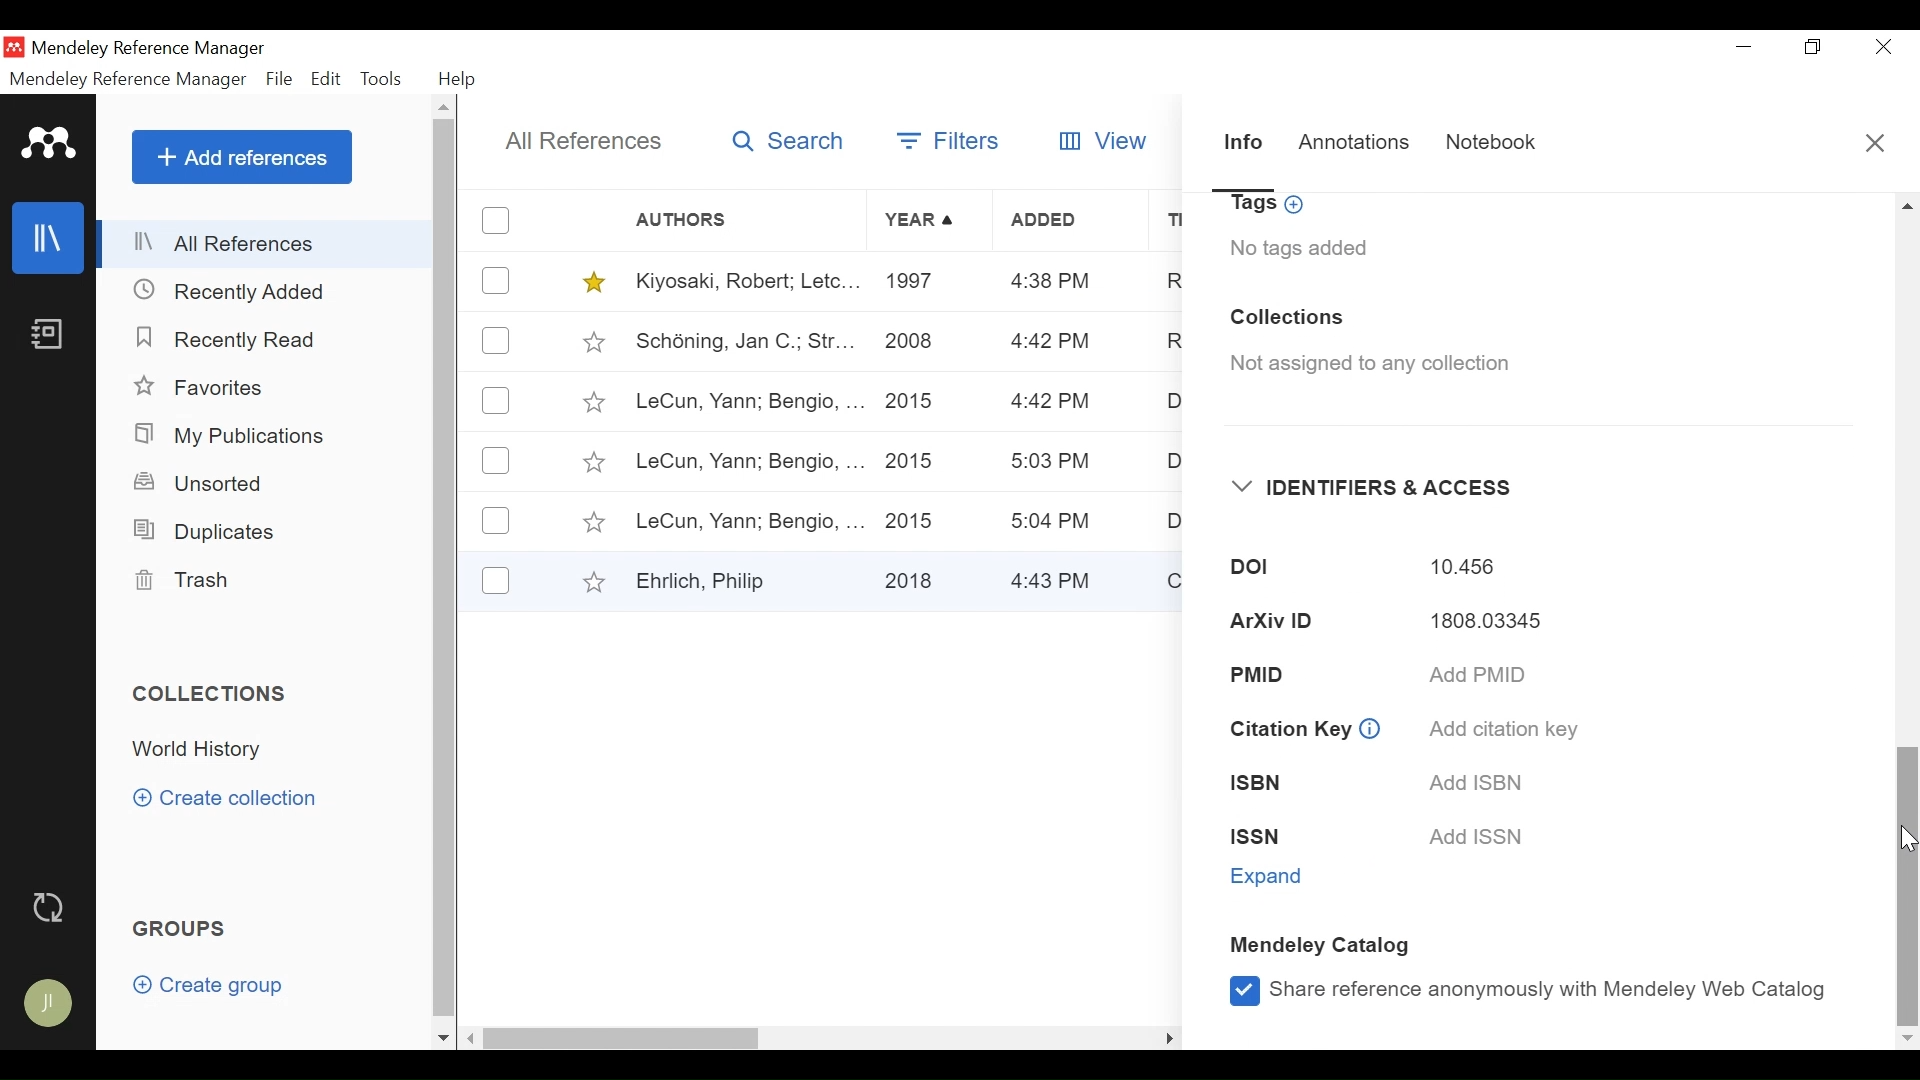 This screenshot has width=1920, height=1080. What do you see at coordinates (499, 220) in the screenshot?
I see `(un)select` at bounding box center [499, 220].